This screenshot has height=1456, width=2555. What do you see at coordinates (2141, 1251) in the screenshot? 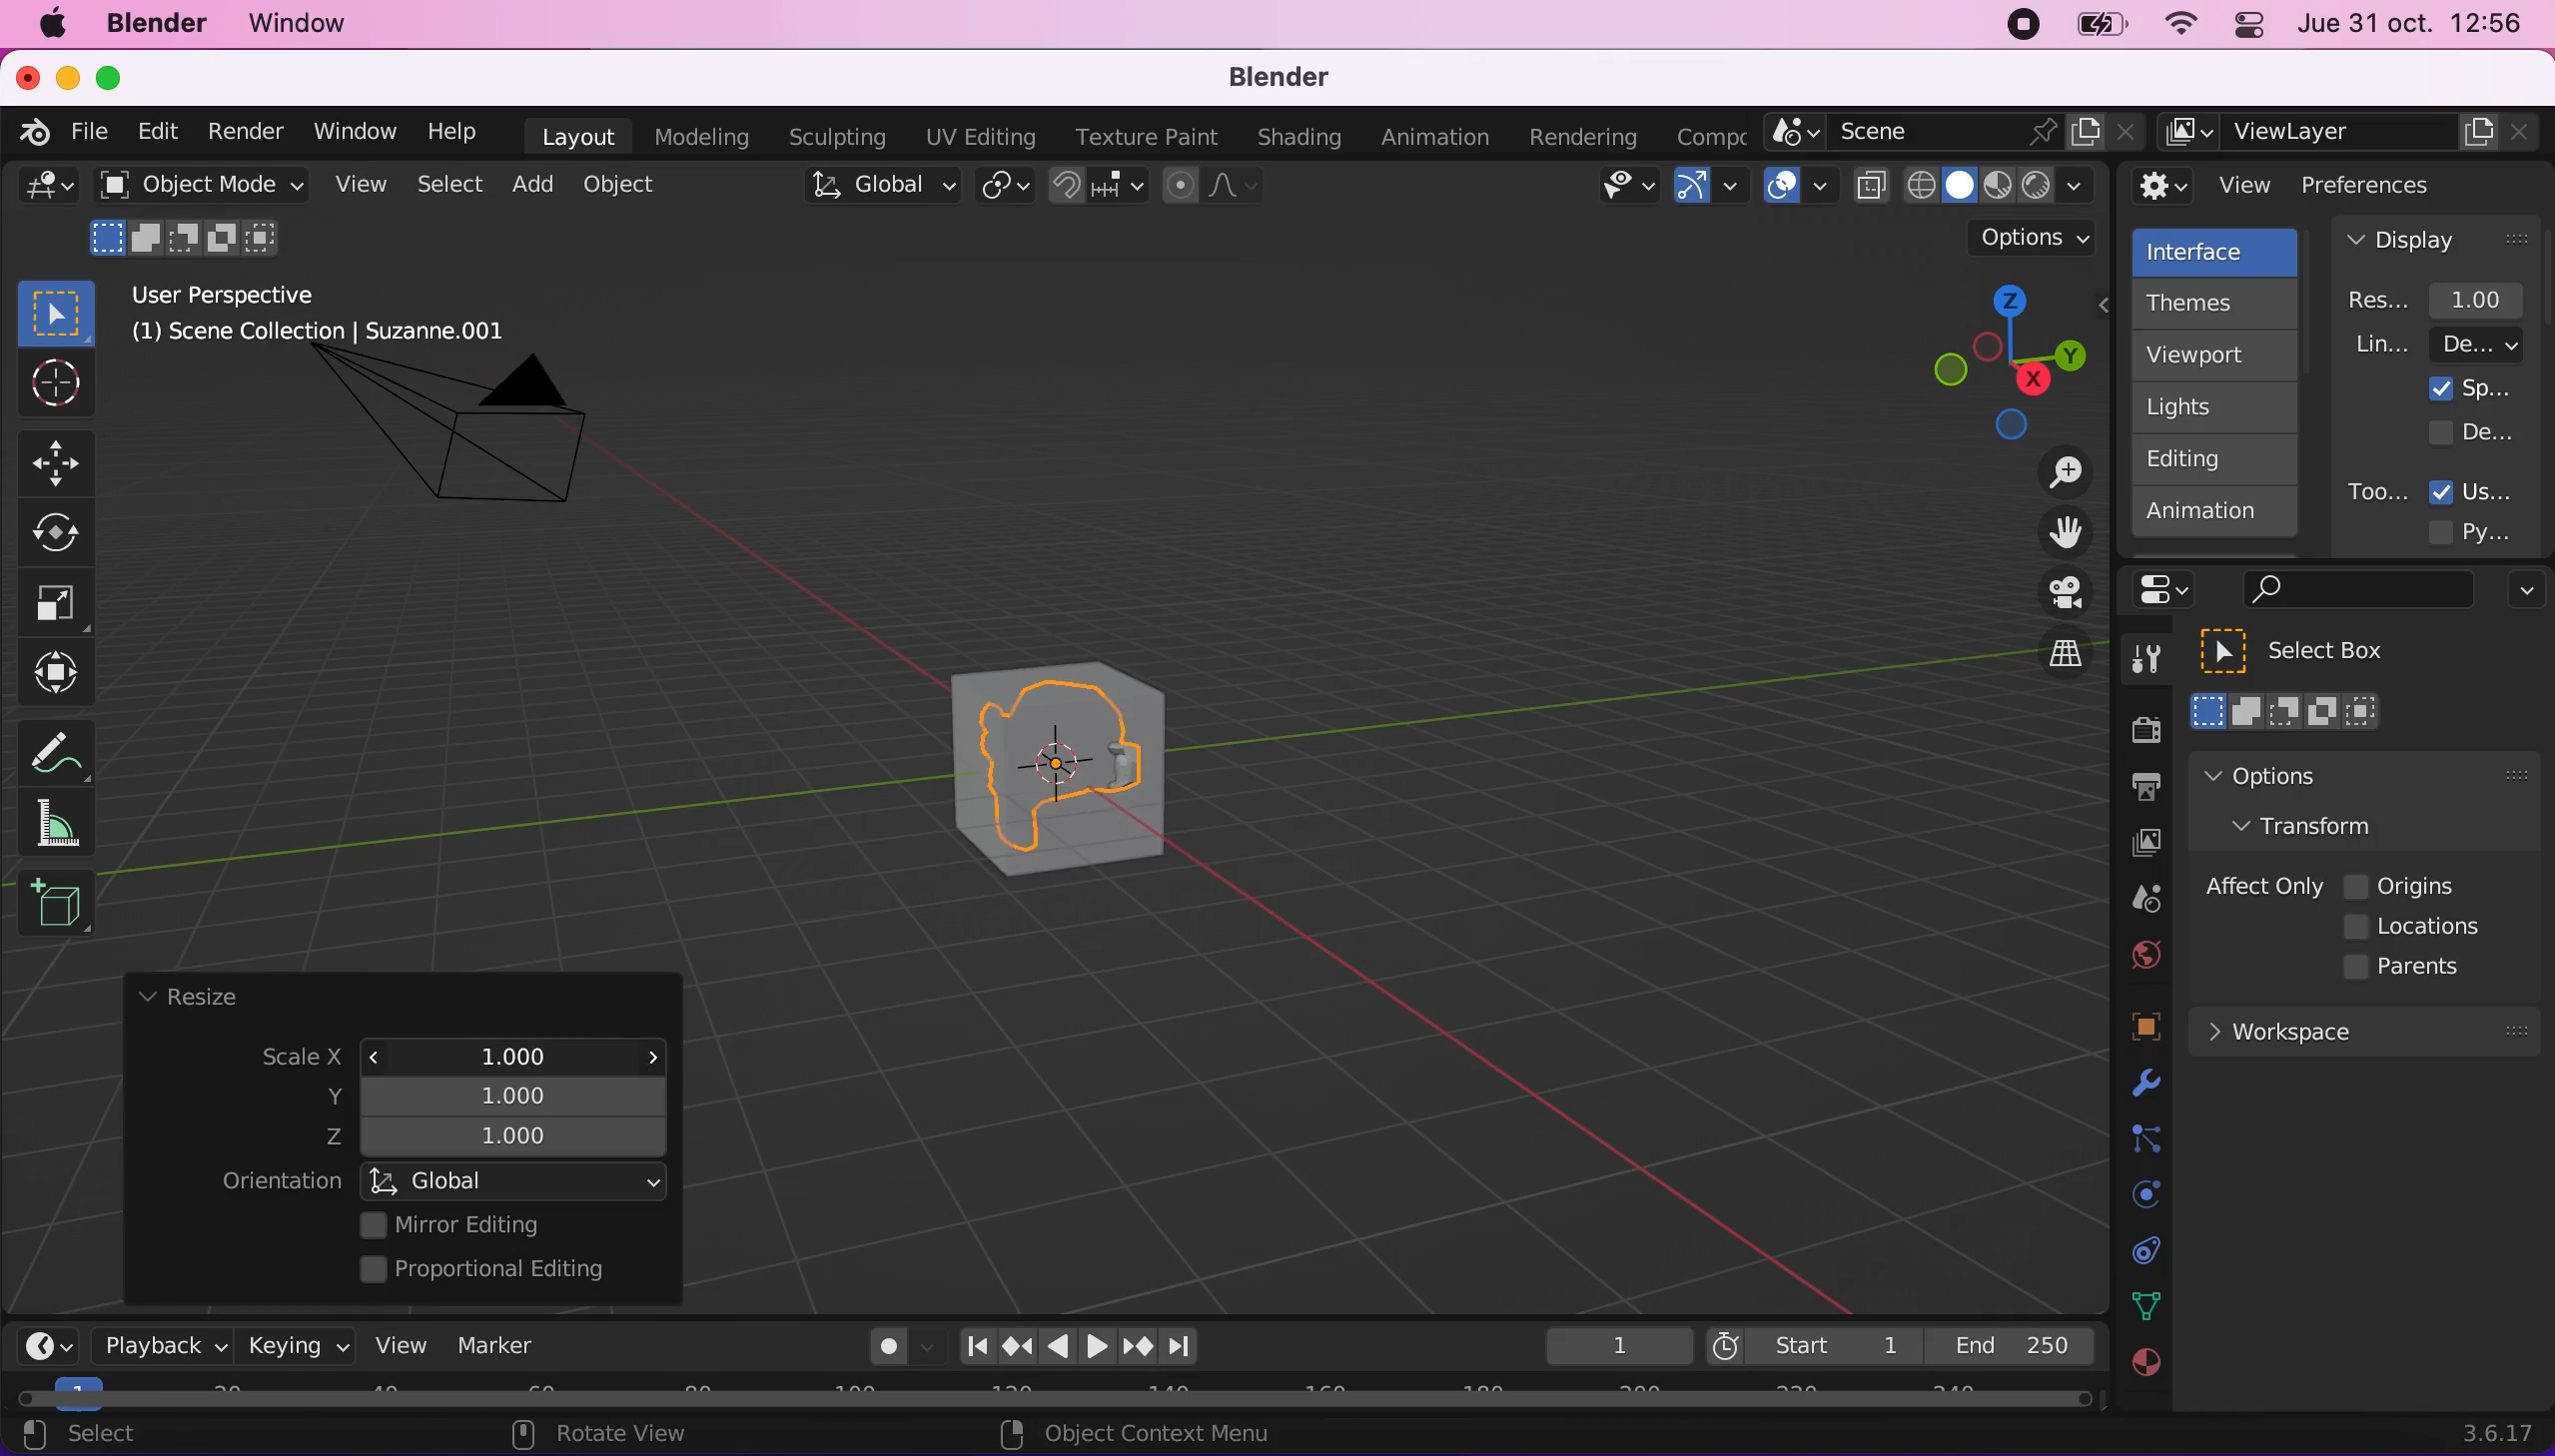
I see `collection` at bounding box center [2141, 1251].